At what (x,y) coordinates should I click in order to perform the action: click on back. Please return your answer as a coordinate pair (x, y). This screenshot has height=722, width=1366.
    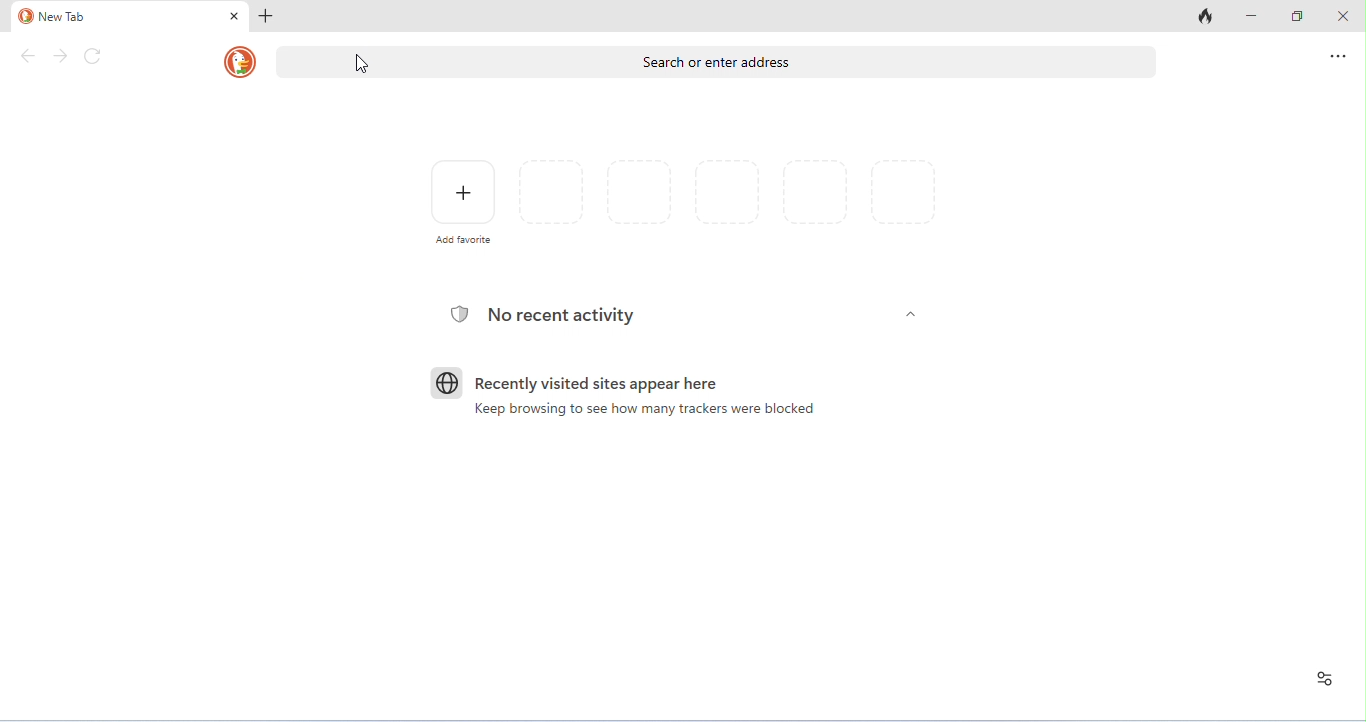
    Looking at the image, I should click on (32, 55).